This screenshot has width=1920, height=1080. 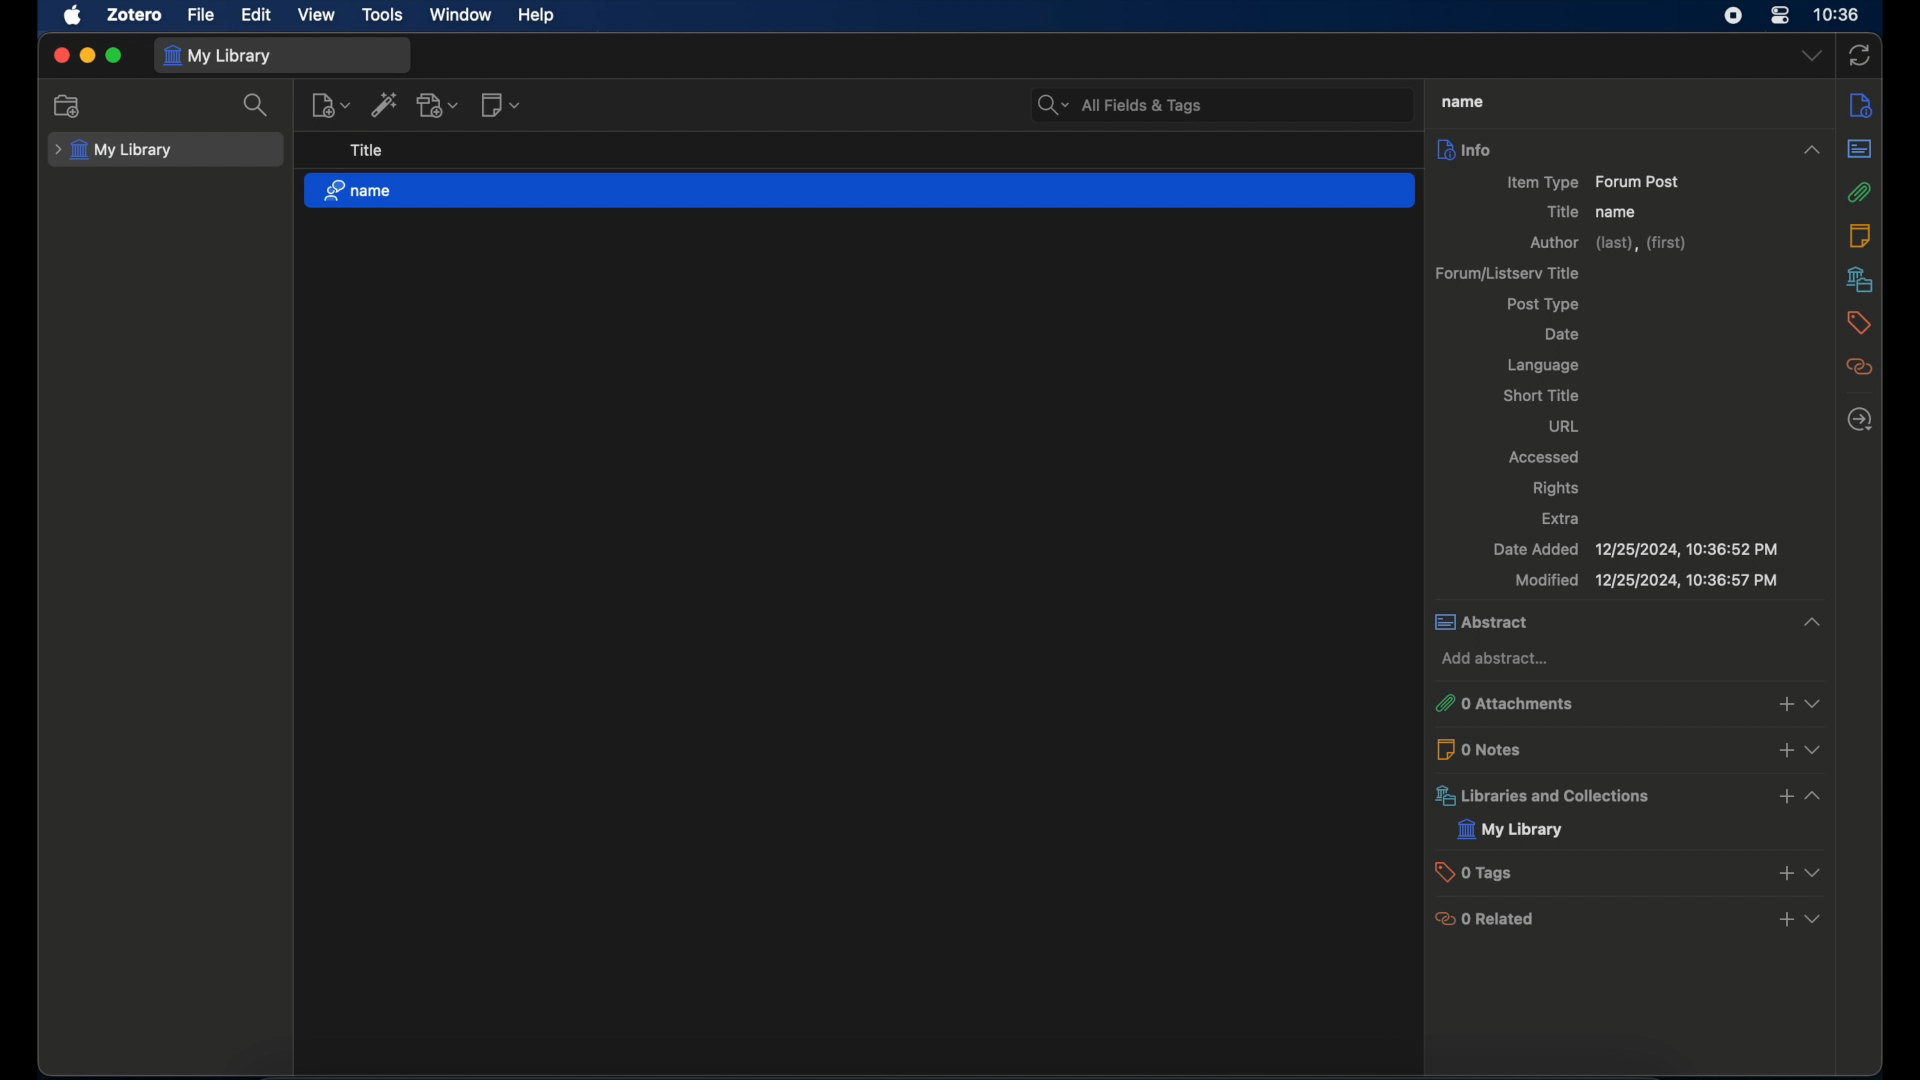 What do you see at coordinates (220, 57) in the screenshot?
I see `my library` at bounding box center [220, 57].